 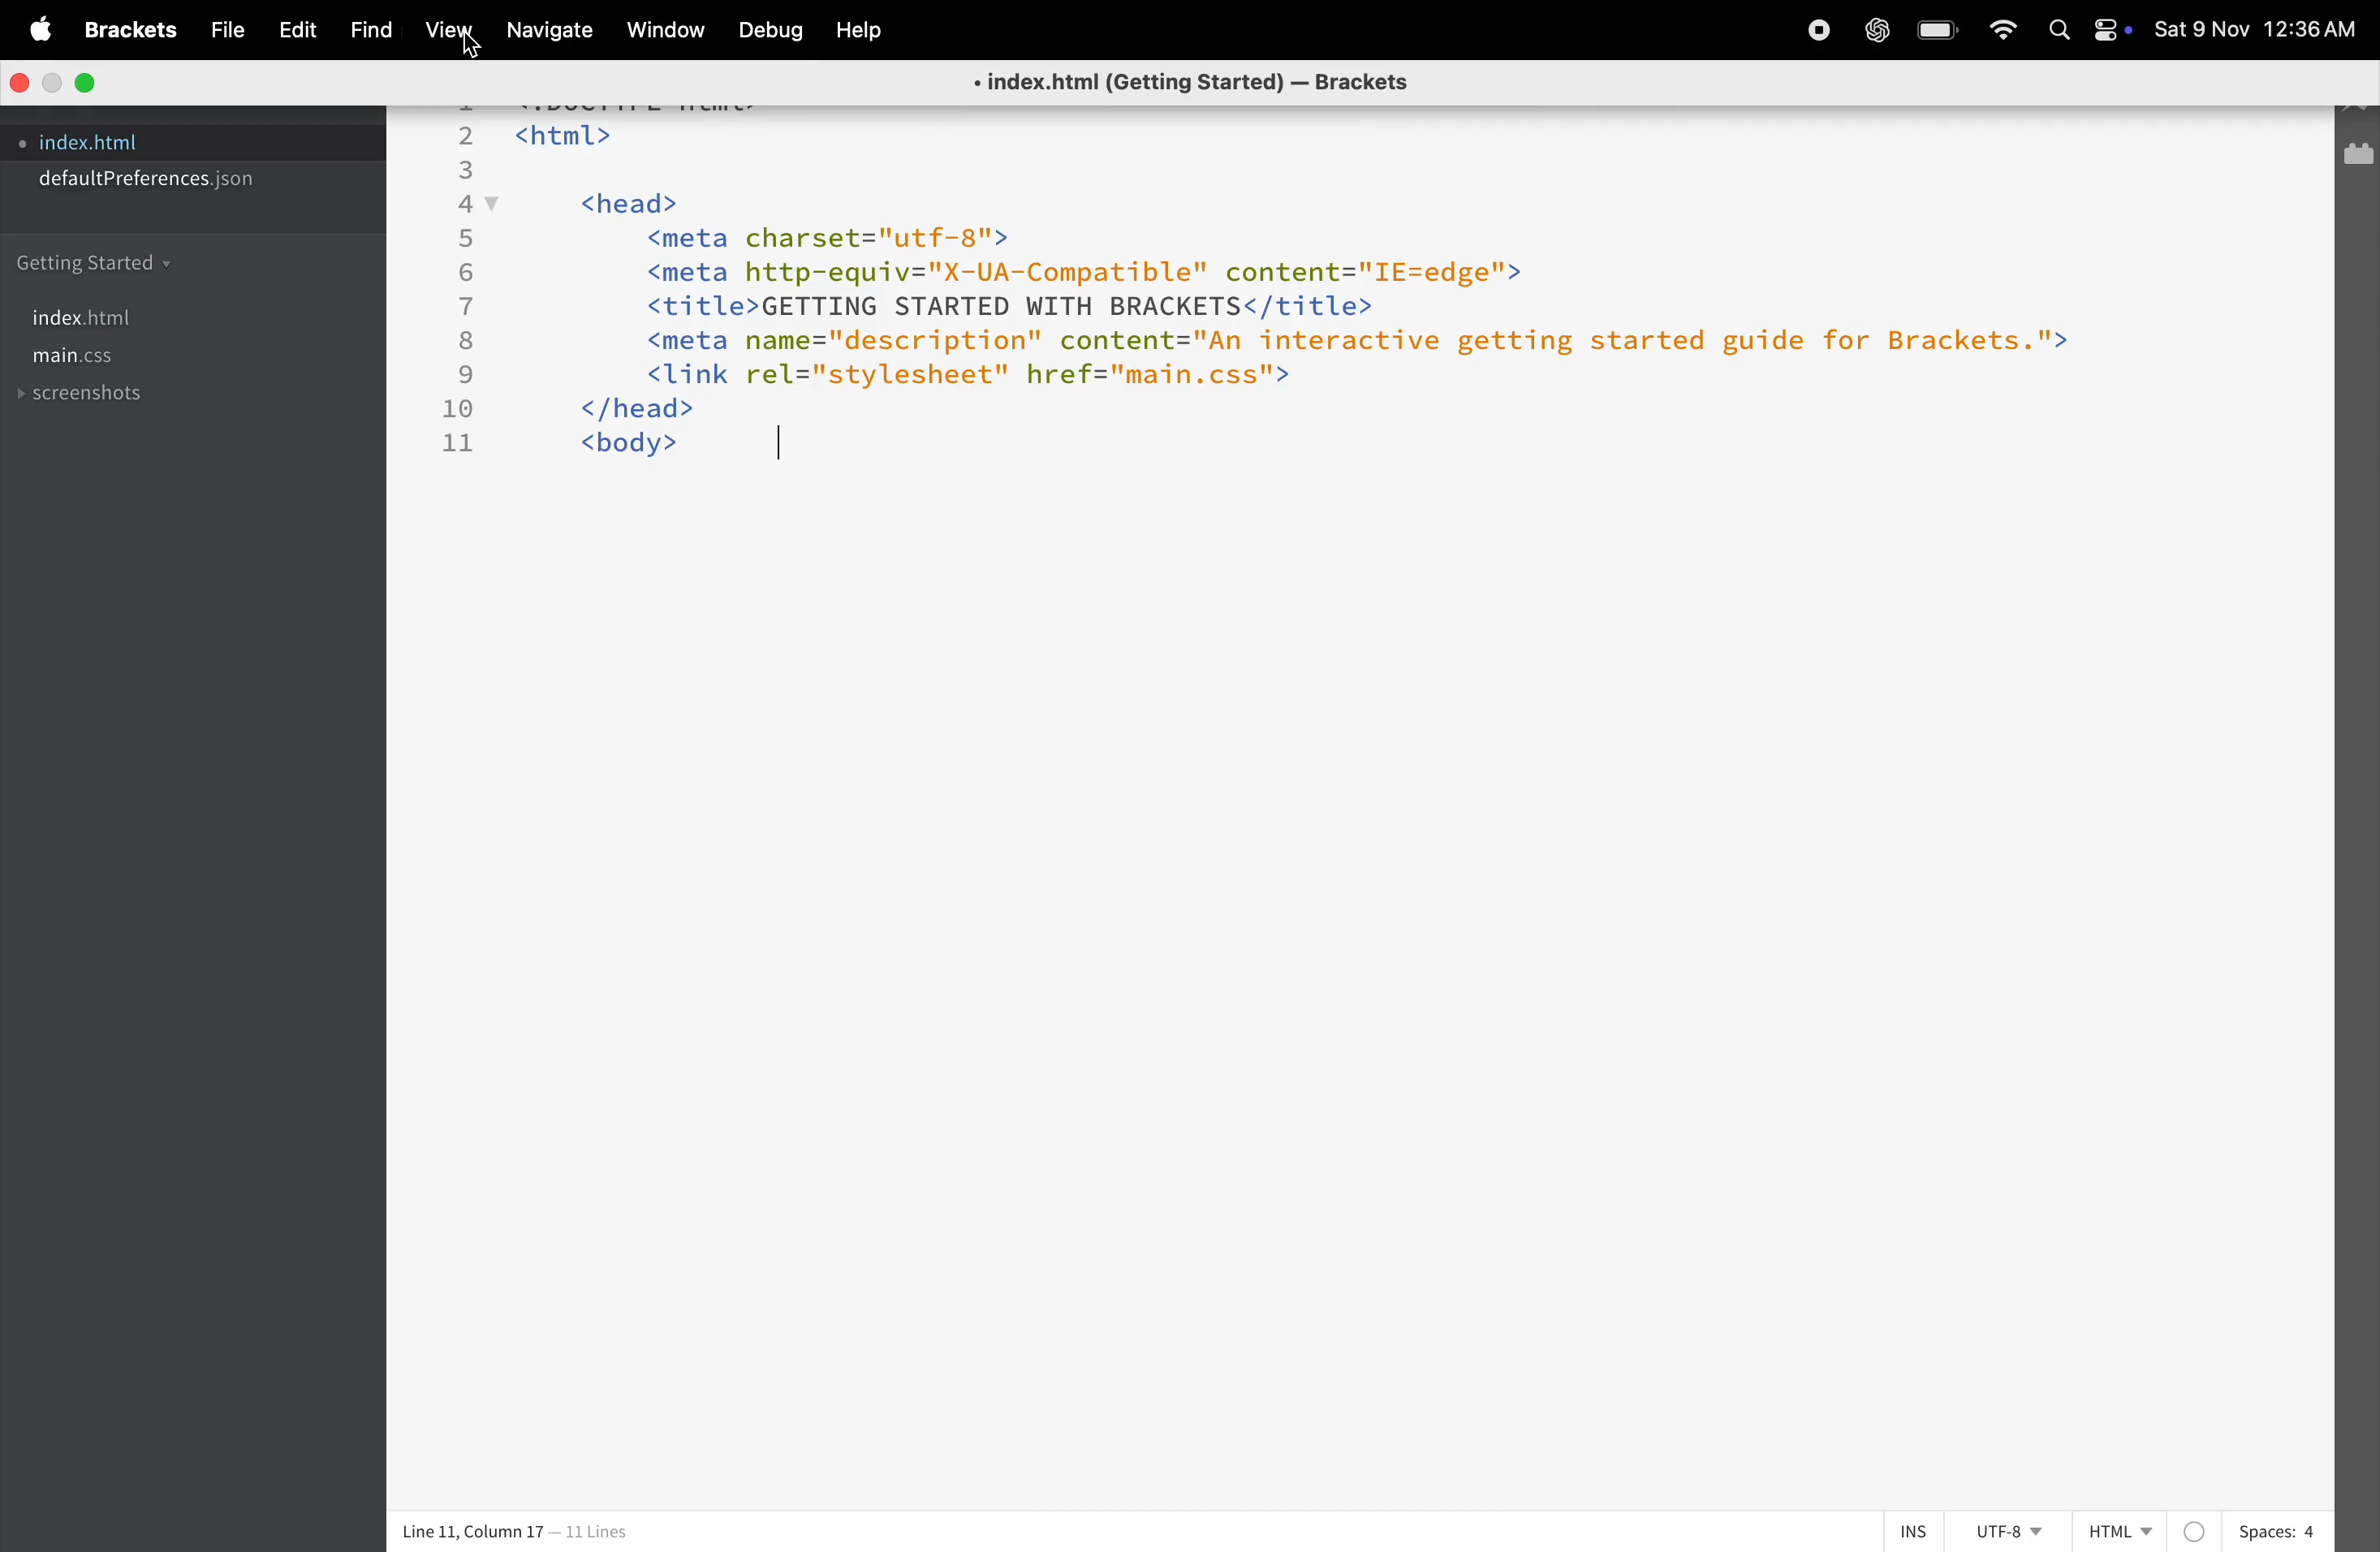 I want to click on brackets, so click(x=133, y=30).